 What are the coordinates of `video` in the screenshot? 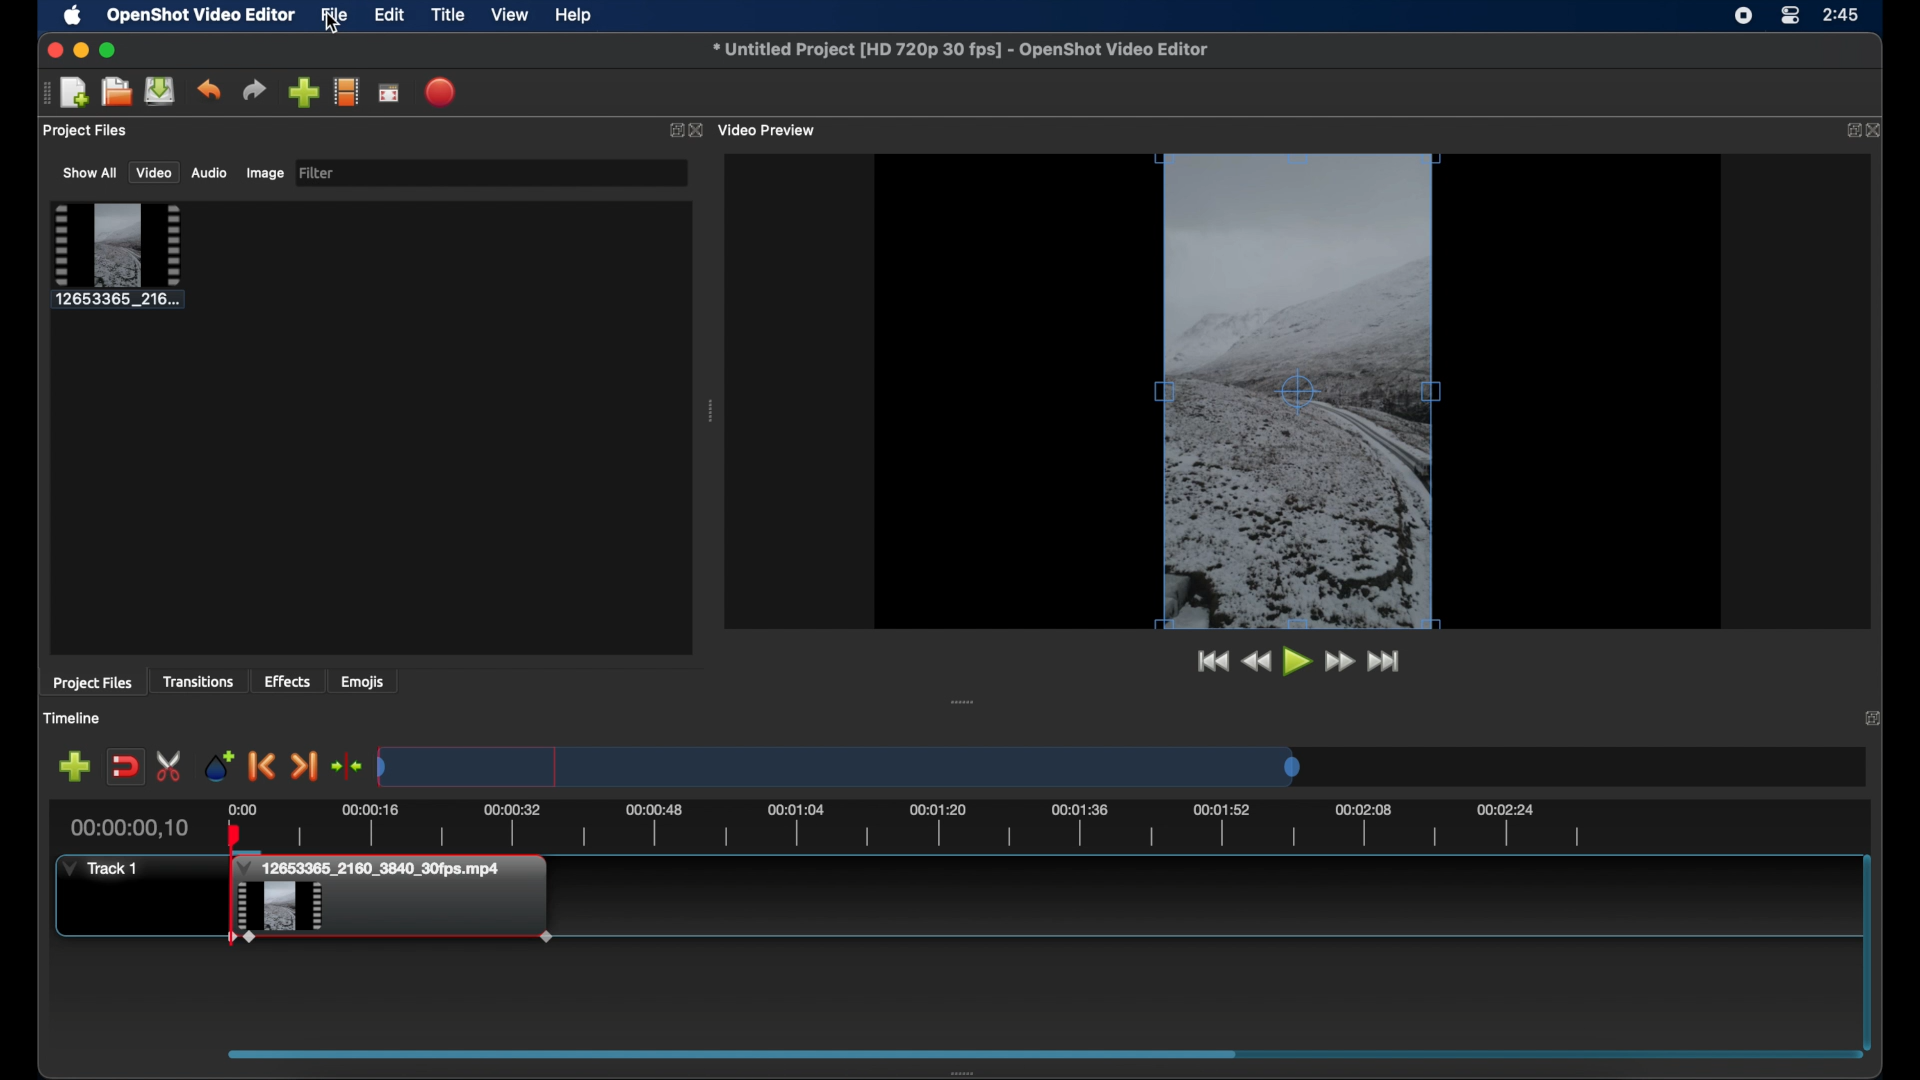 It's located at (154, 173).